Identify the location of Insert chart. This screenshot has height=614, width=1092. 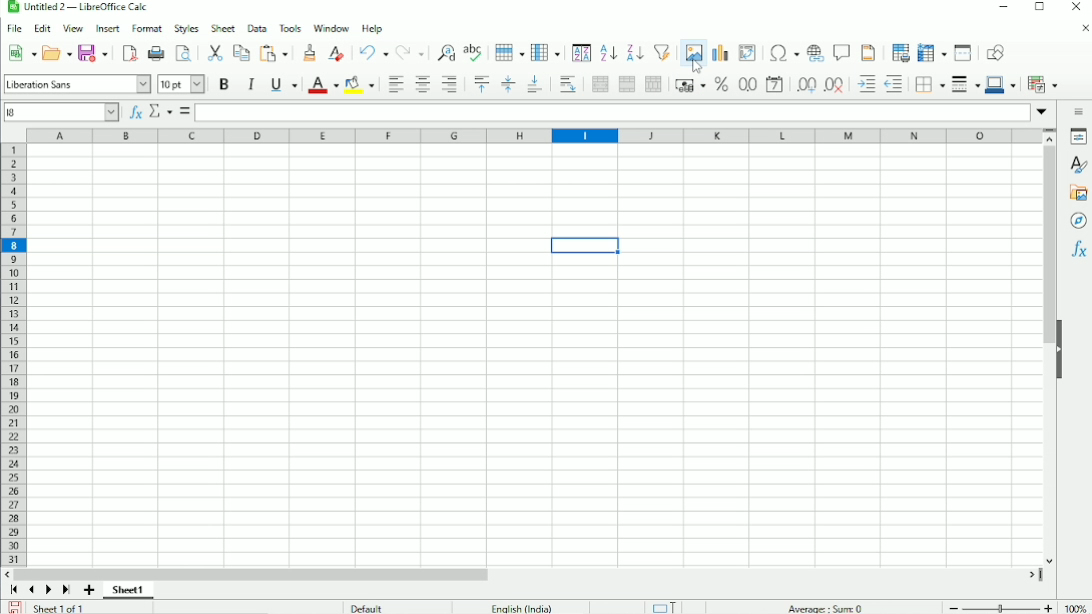
(719, 49).